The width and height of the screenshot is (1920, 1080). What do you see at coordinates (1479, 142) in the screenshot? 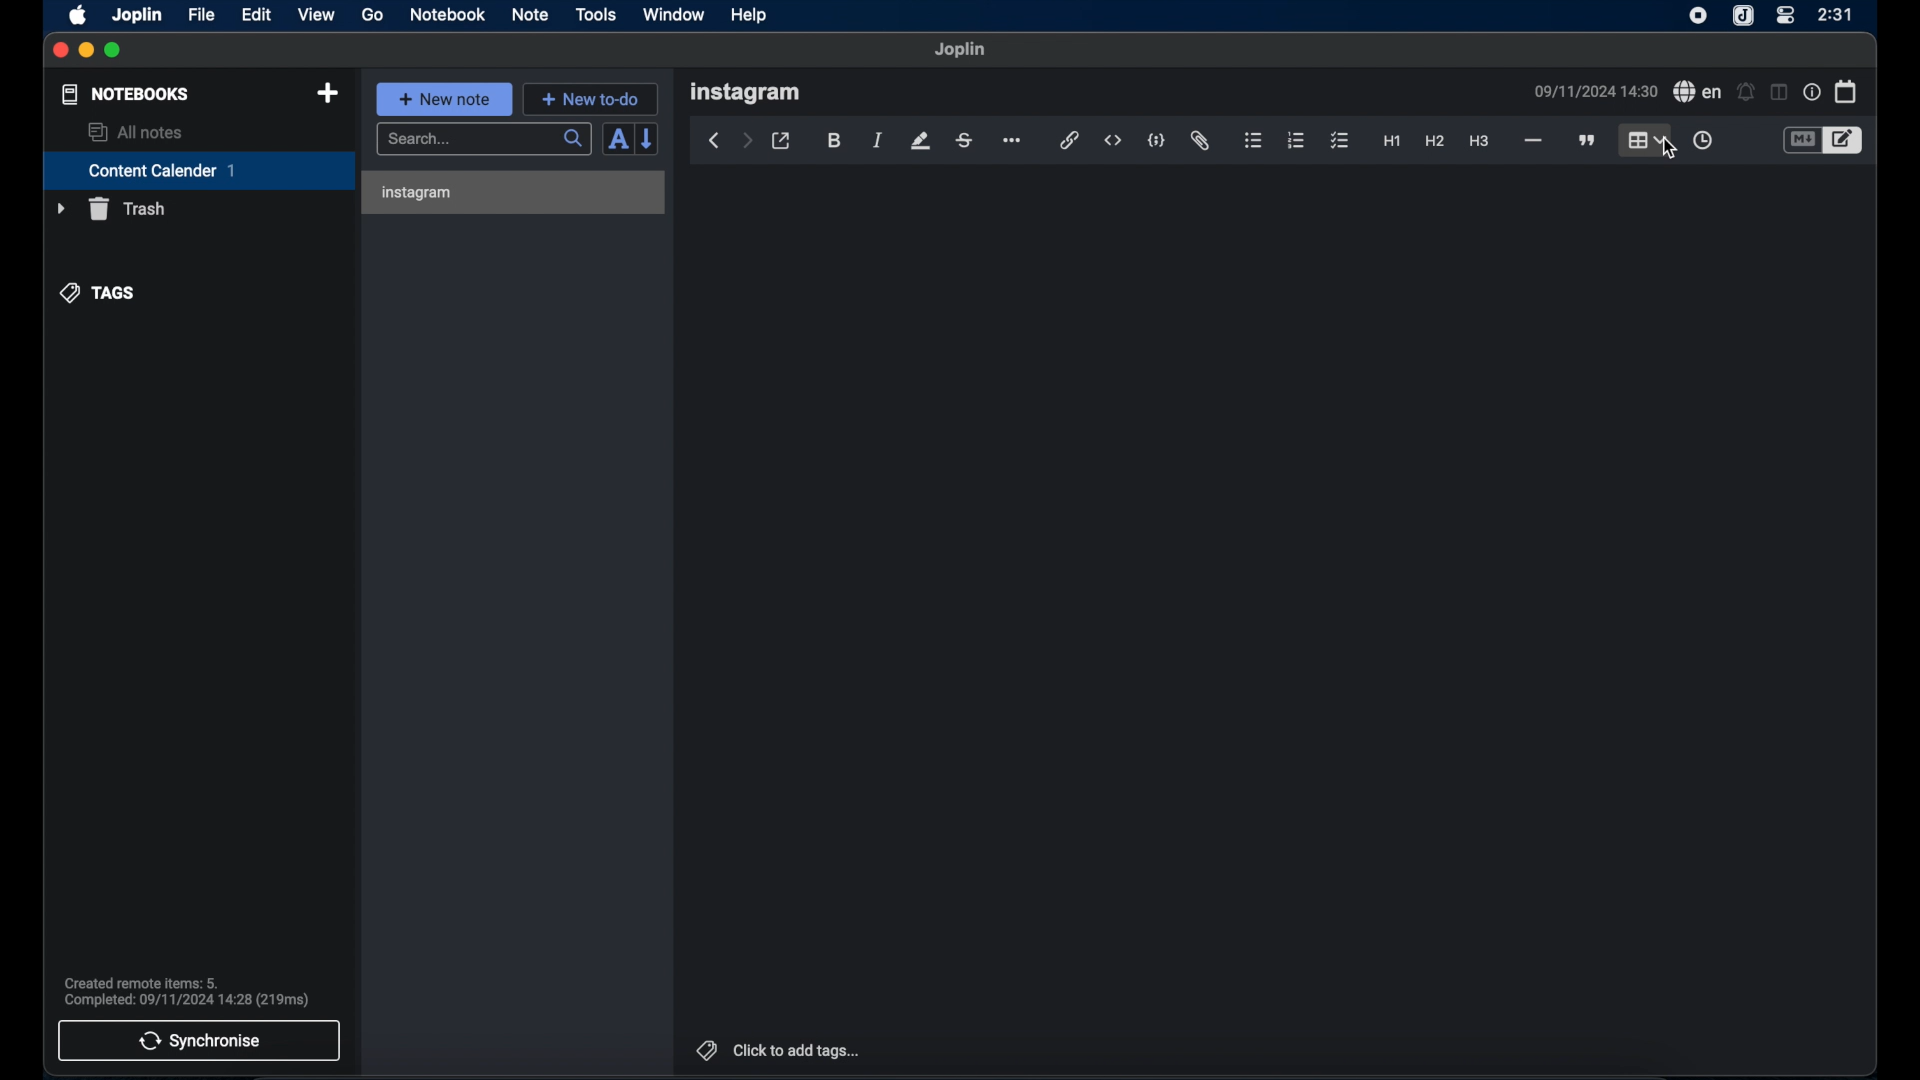
I see `heading 3` at bounding box center [1479, 142].